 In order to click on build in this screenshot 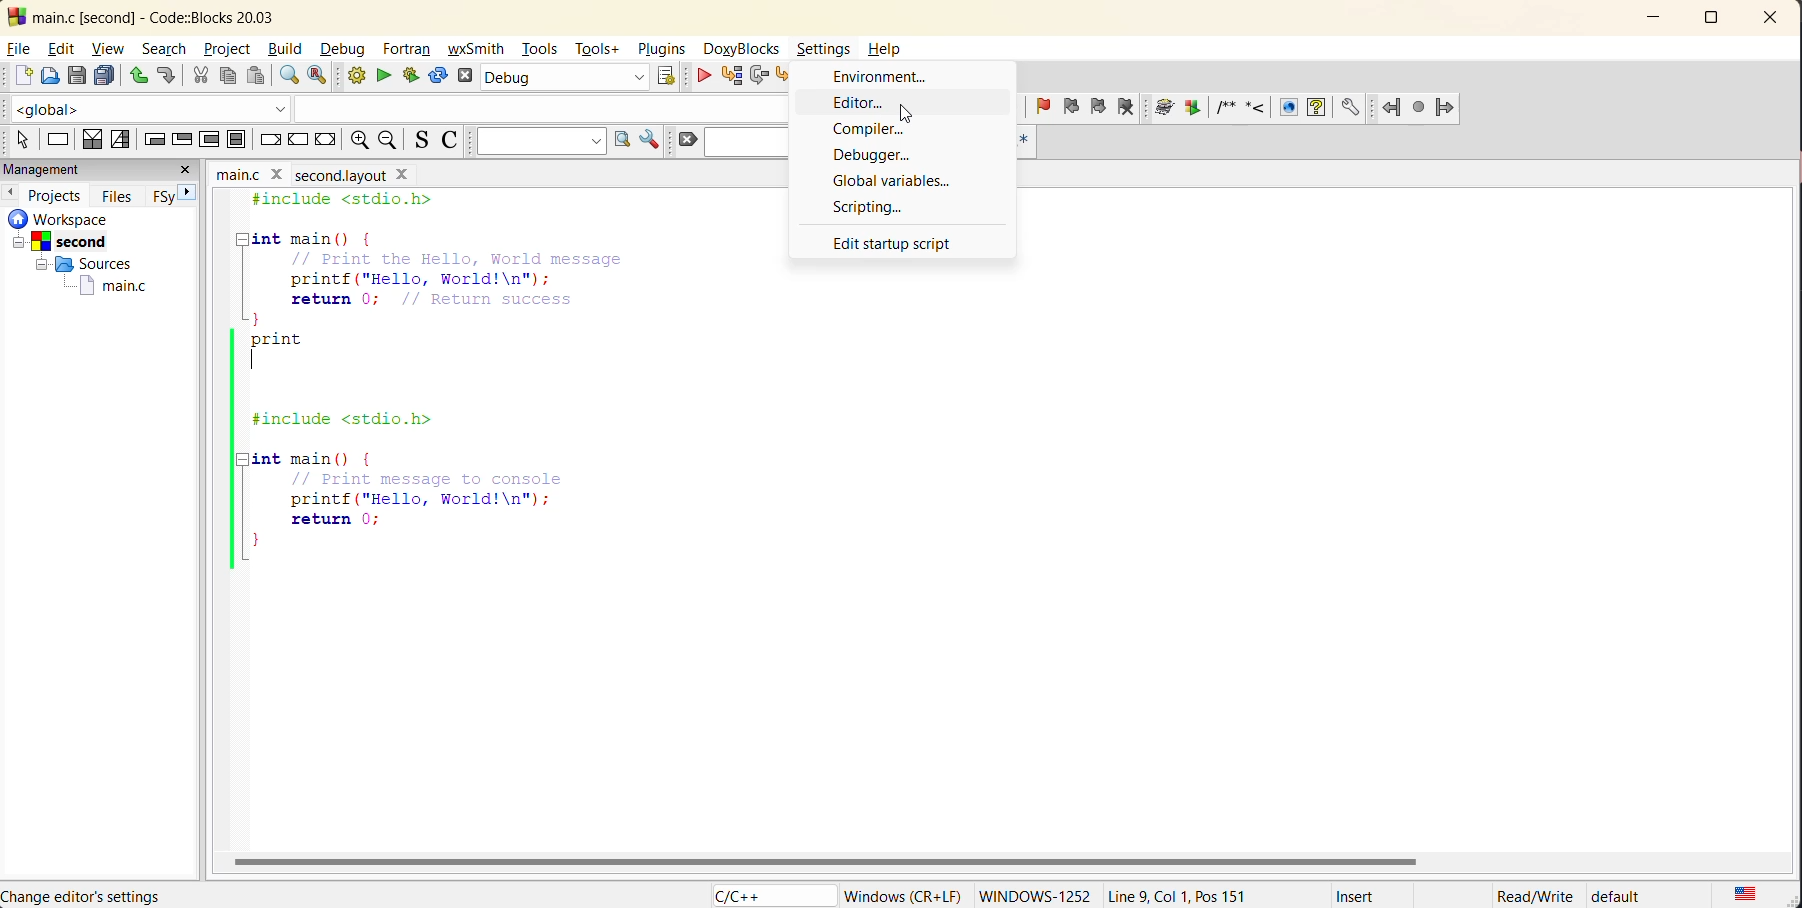, I will do `click(288, 49)`.